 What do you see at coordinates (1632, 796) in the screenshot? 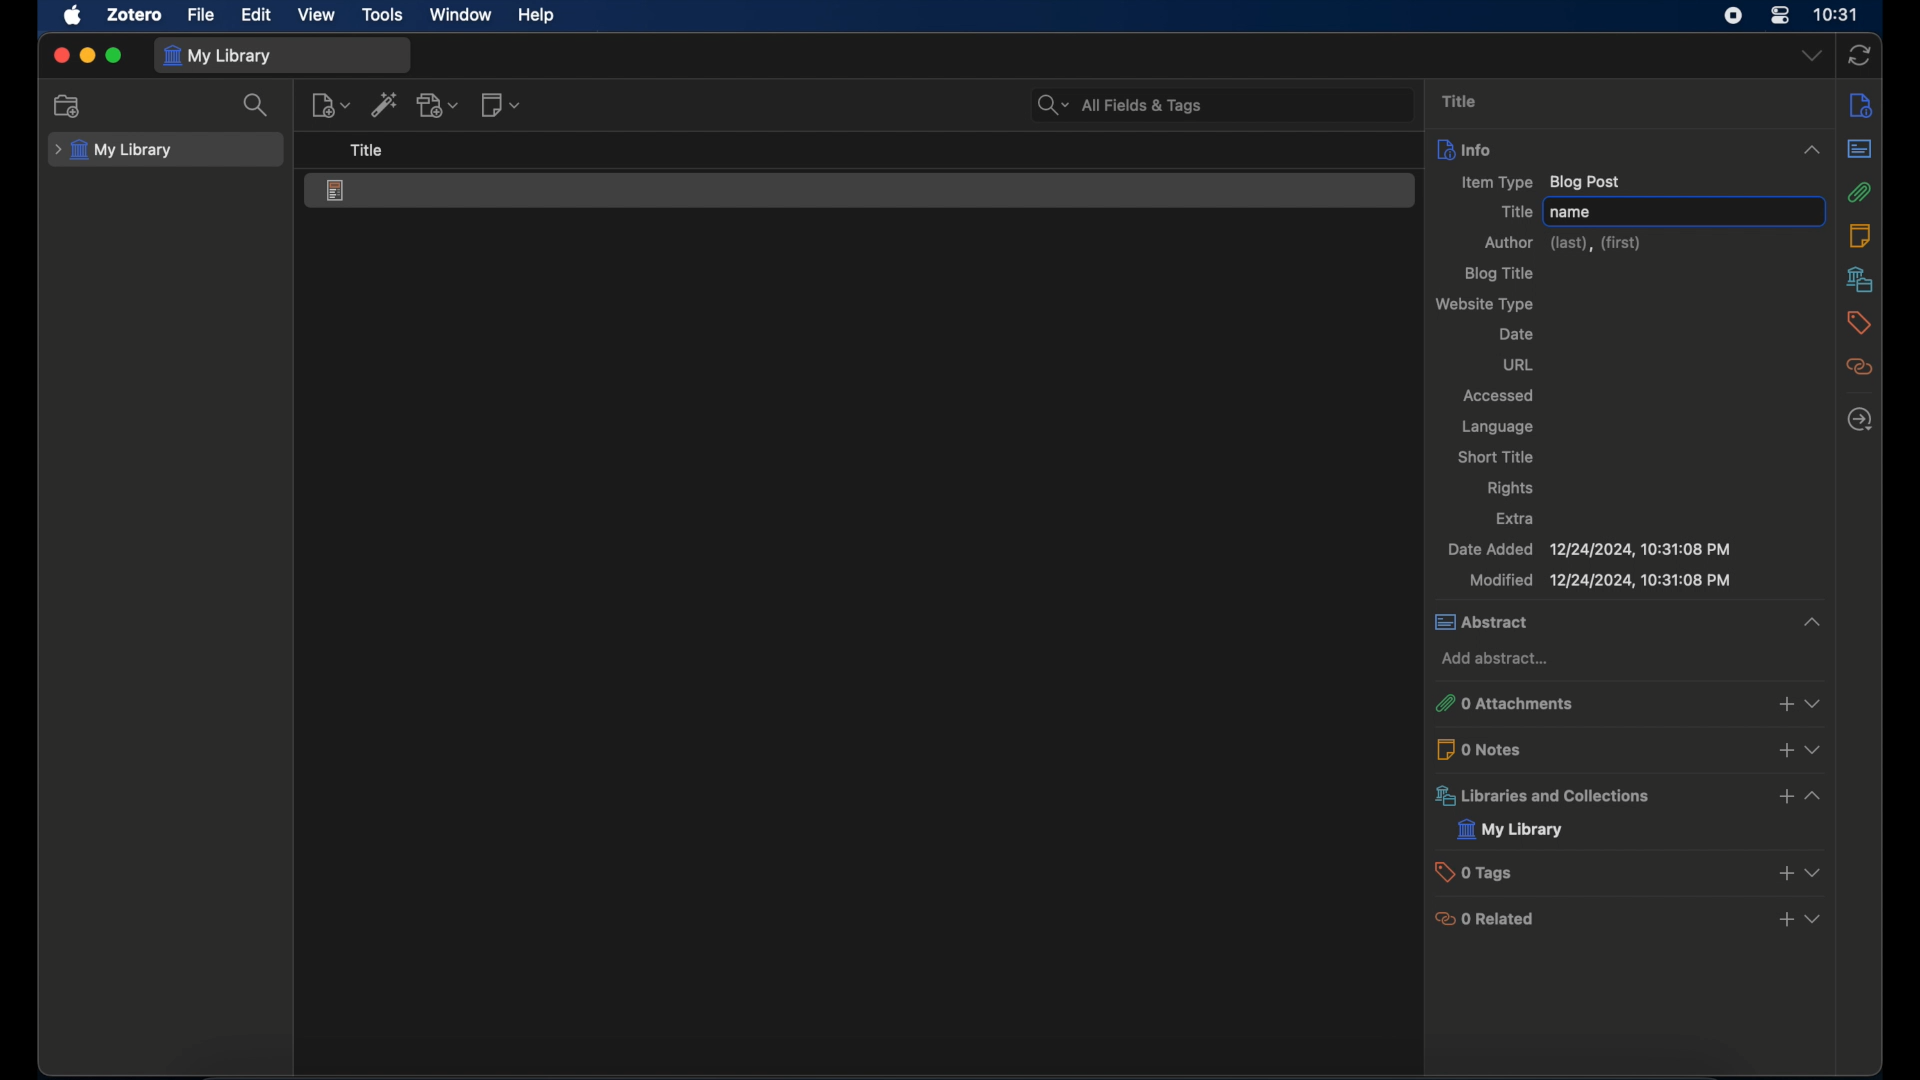
I see `libraries and collections` at bounding box center [1632, 796].